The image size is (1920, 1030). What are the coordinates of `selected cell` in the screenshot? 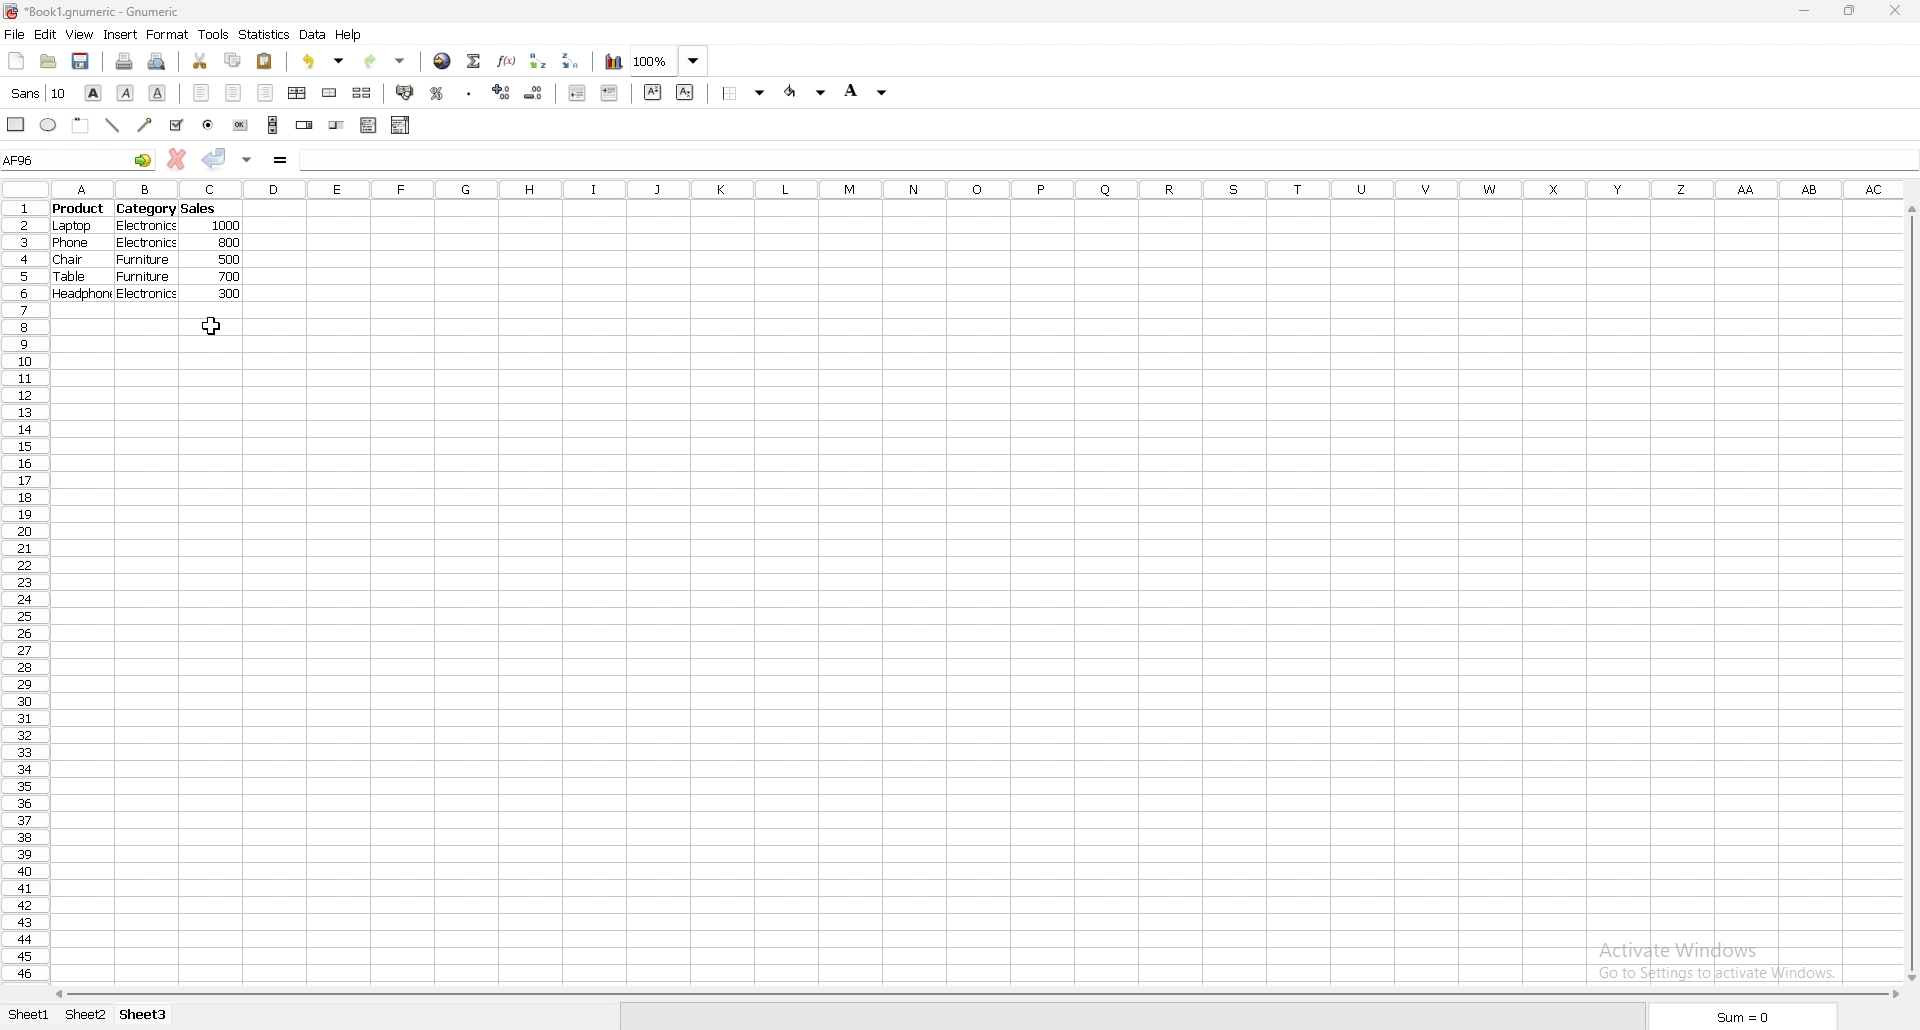 It's located at (79, 159).